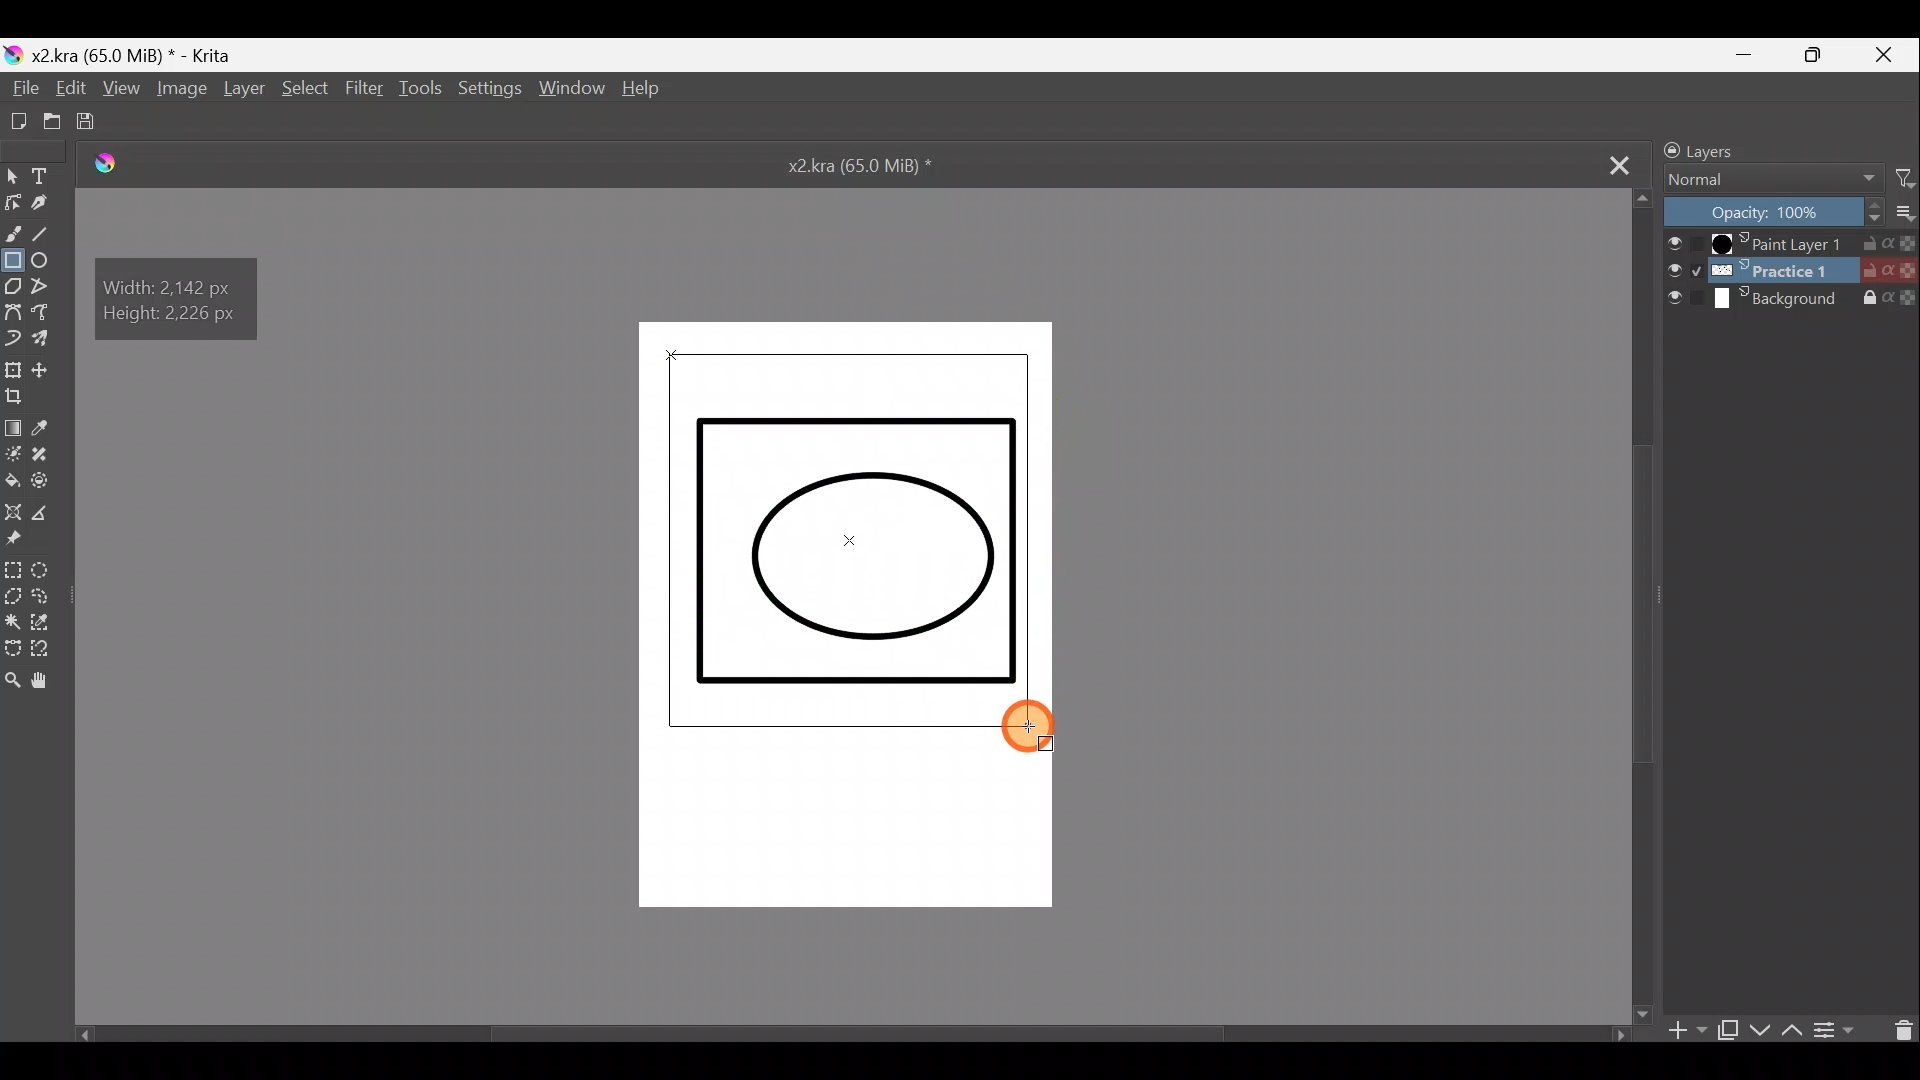 The height and width of the screenshot is (1080, 1920). Describe the element at coordinates (569, 93) in the screenshot. I see `Window` at that location.